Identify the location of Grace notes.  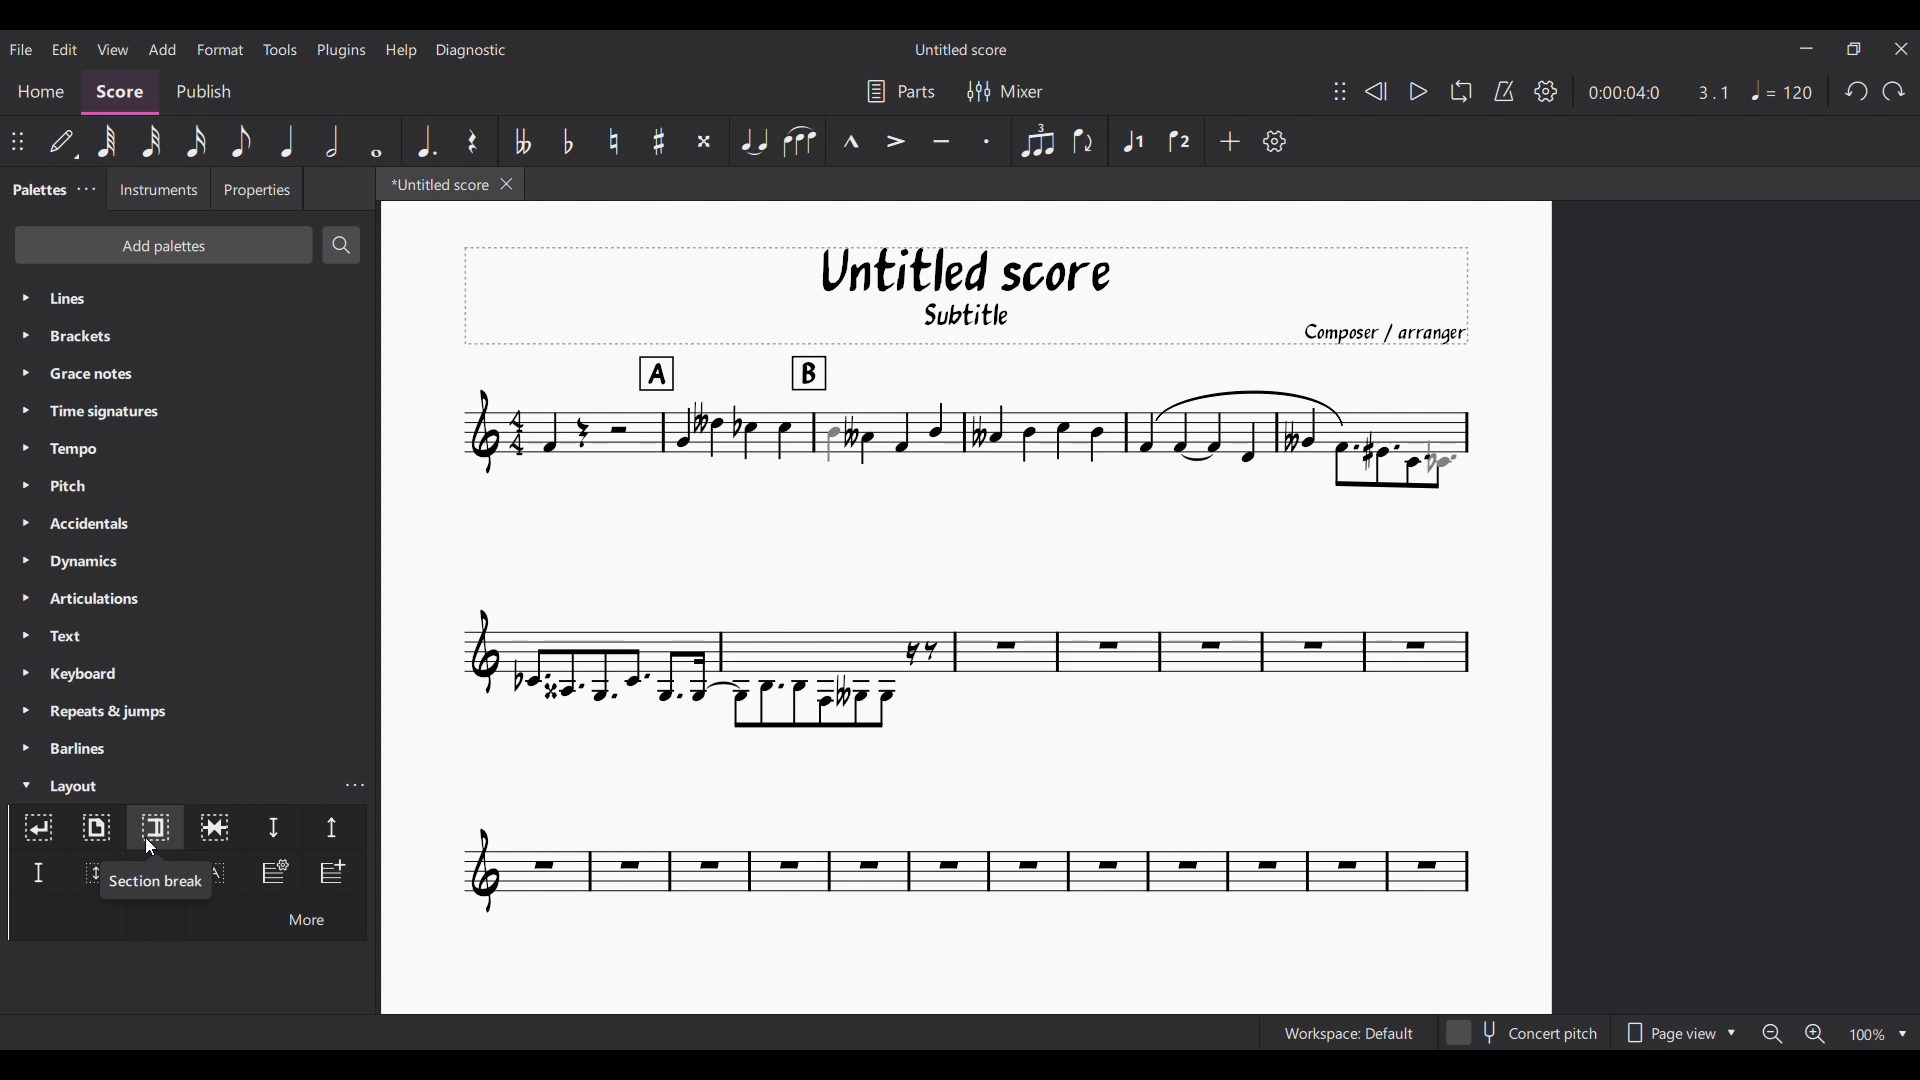
(190, 373).